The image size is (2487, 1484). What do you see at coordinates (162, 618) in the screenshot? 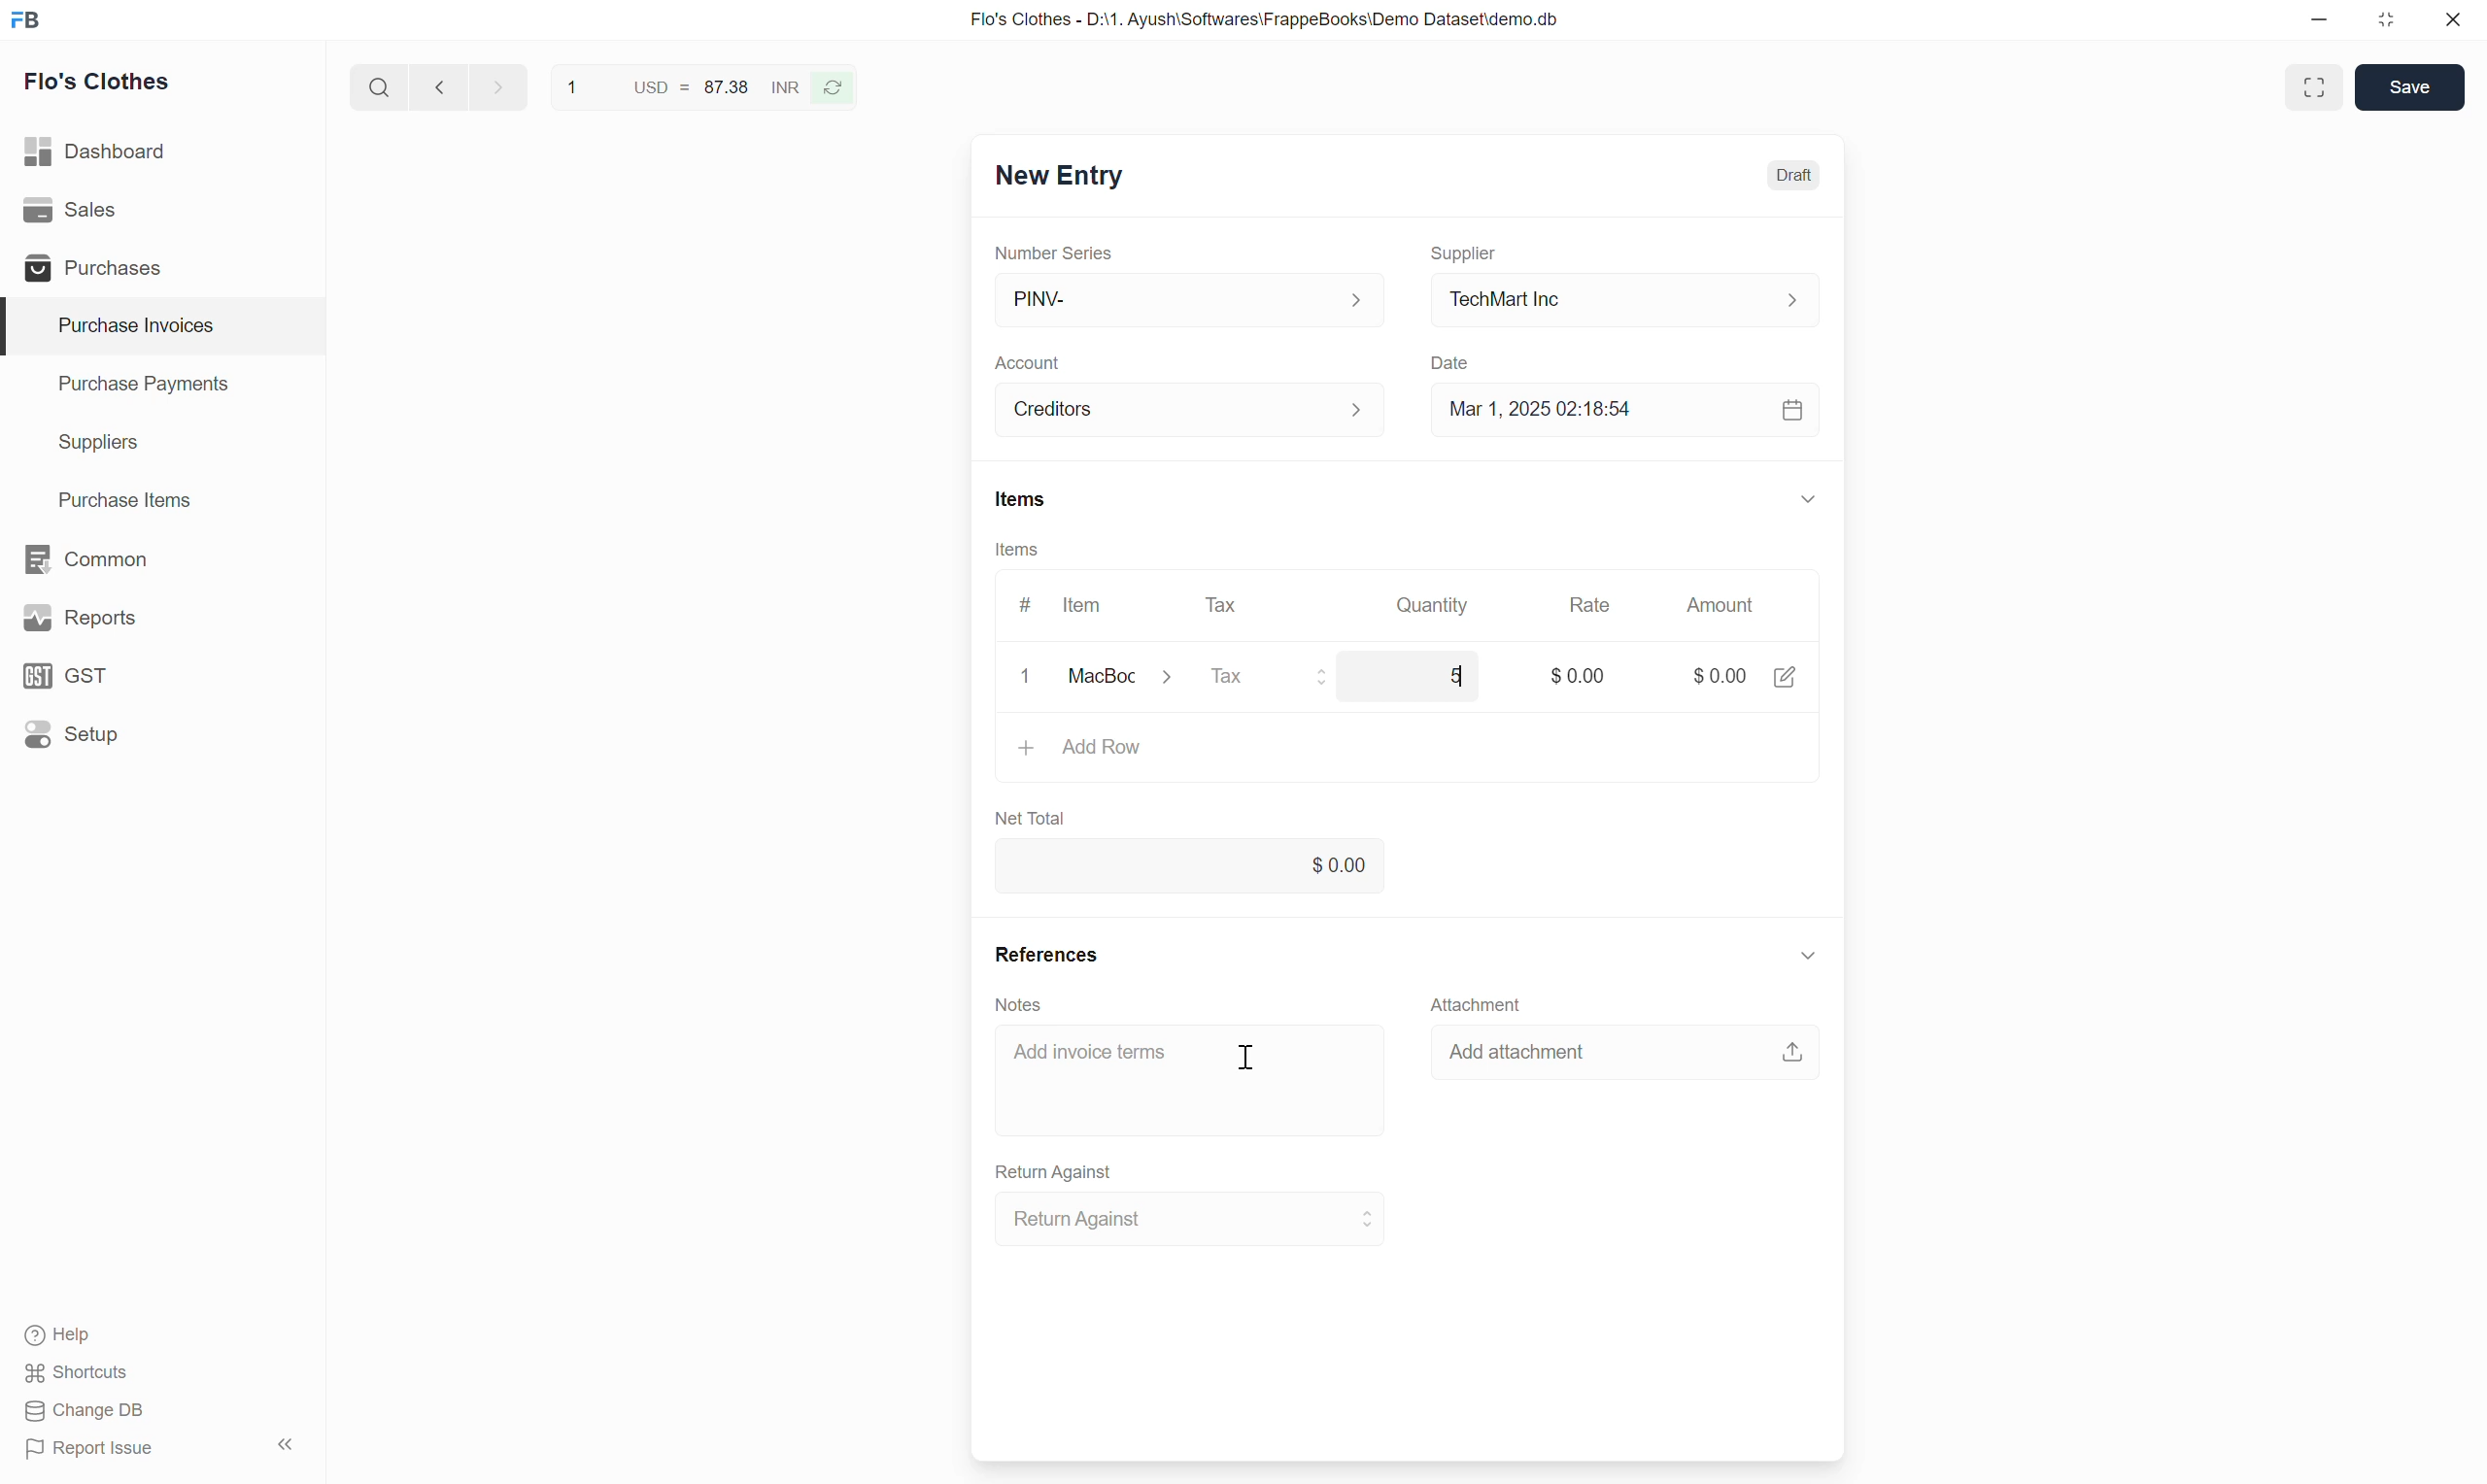
I see `Reports` at bounding box center [162, 618].